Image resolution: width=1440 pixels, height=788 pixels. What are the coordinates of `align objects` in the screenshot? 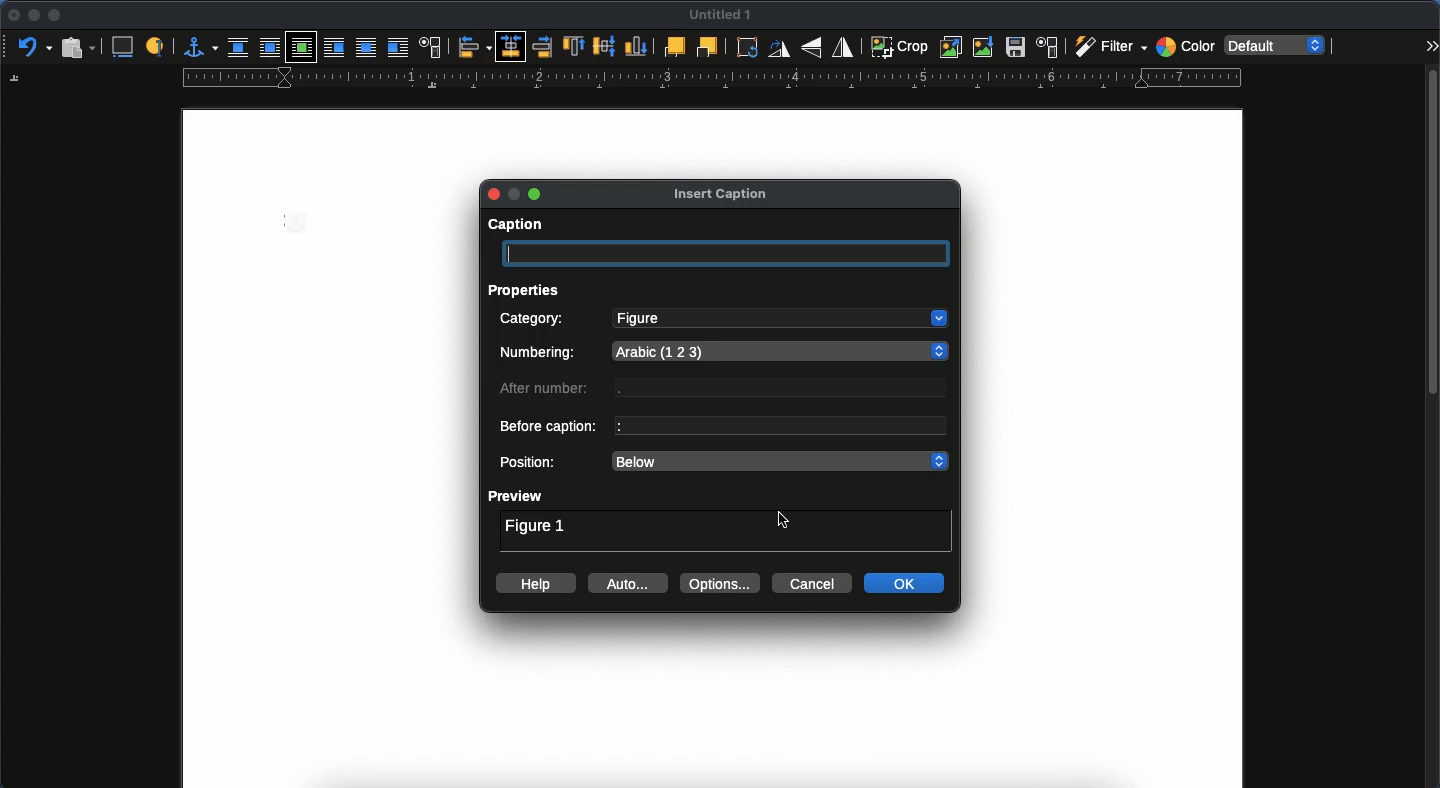 It's located at (475, 46).